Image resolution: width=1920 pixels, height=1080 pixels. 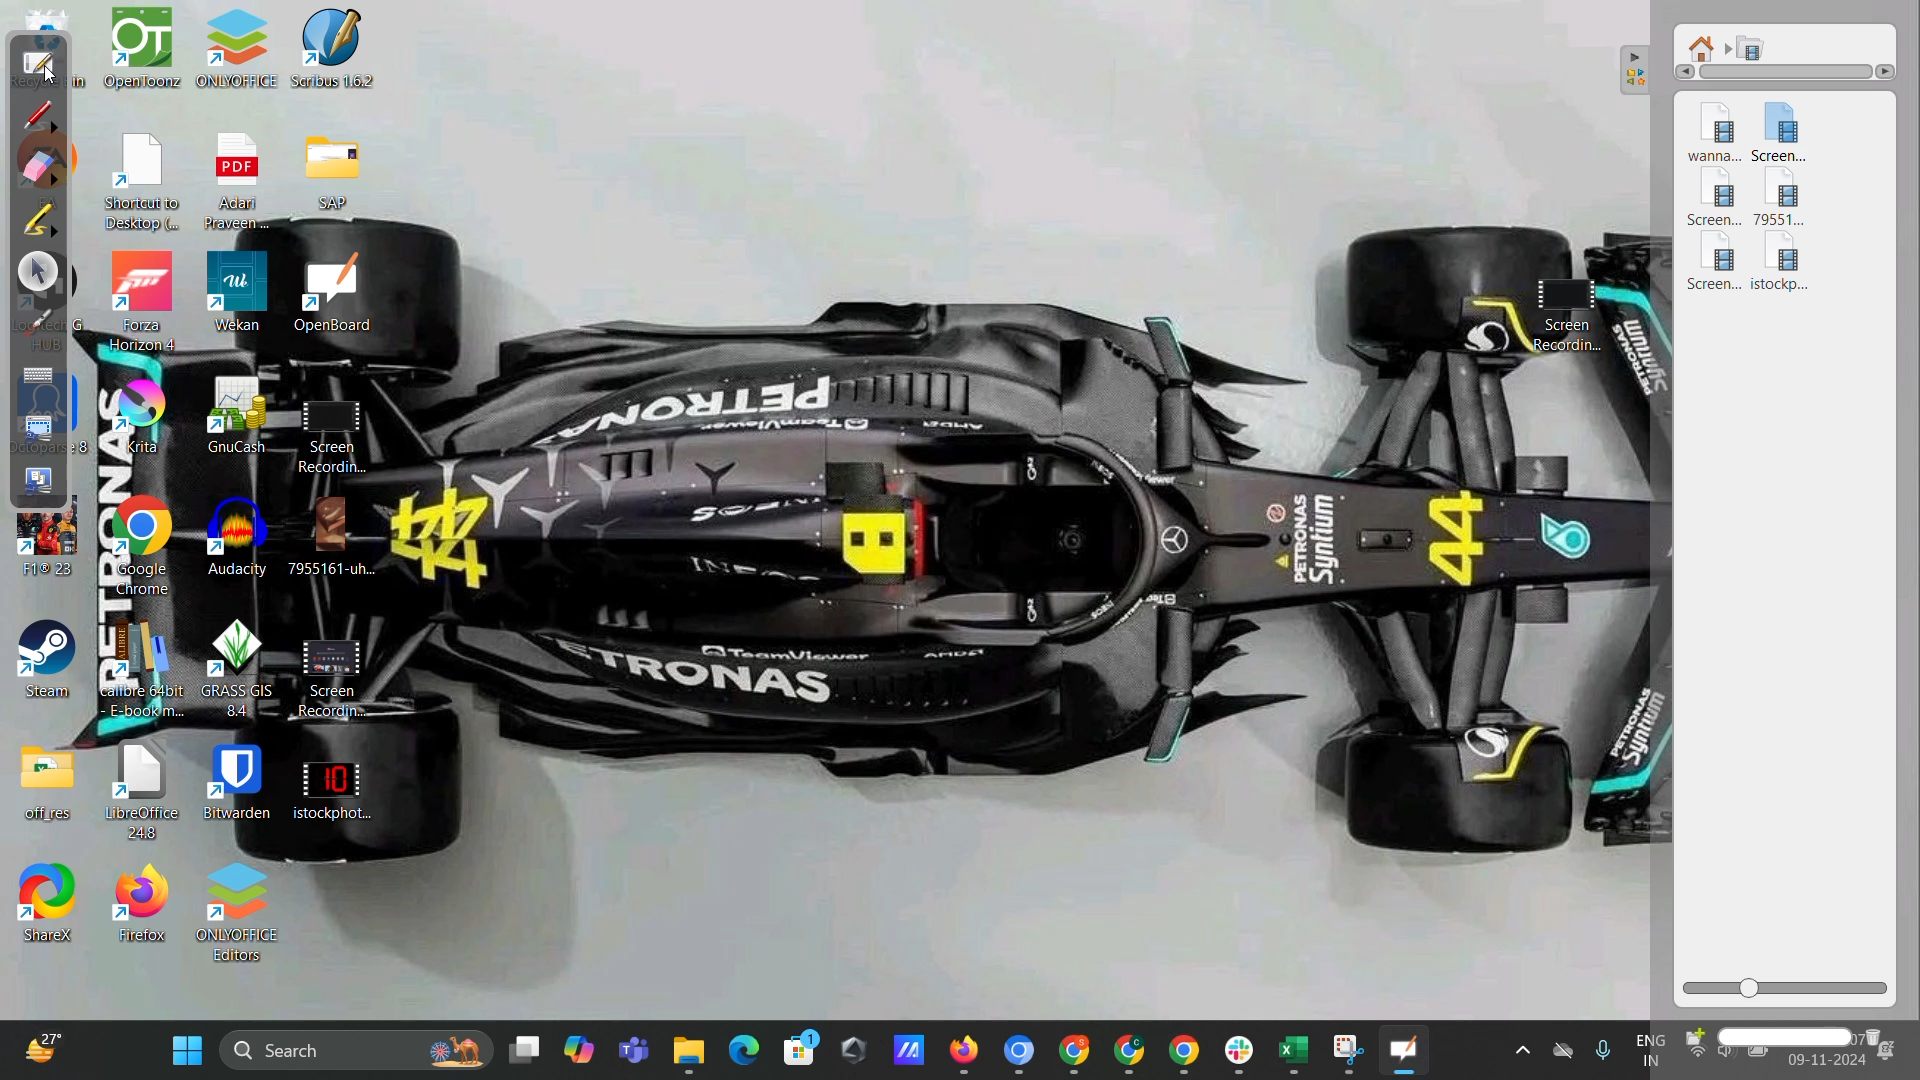 I want to click on Krita, so click(x=147, y=413).